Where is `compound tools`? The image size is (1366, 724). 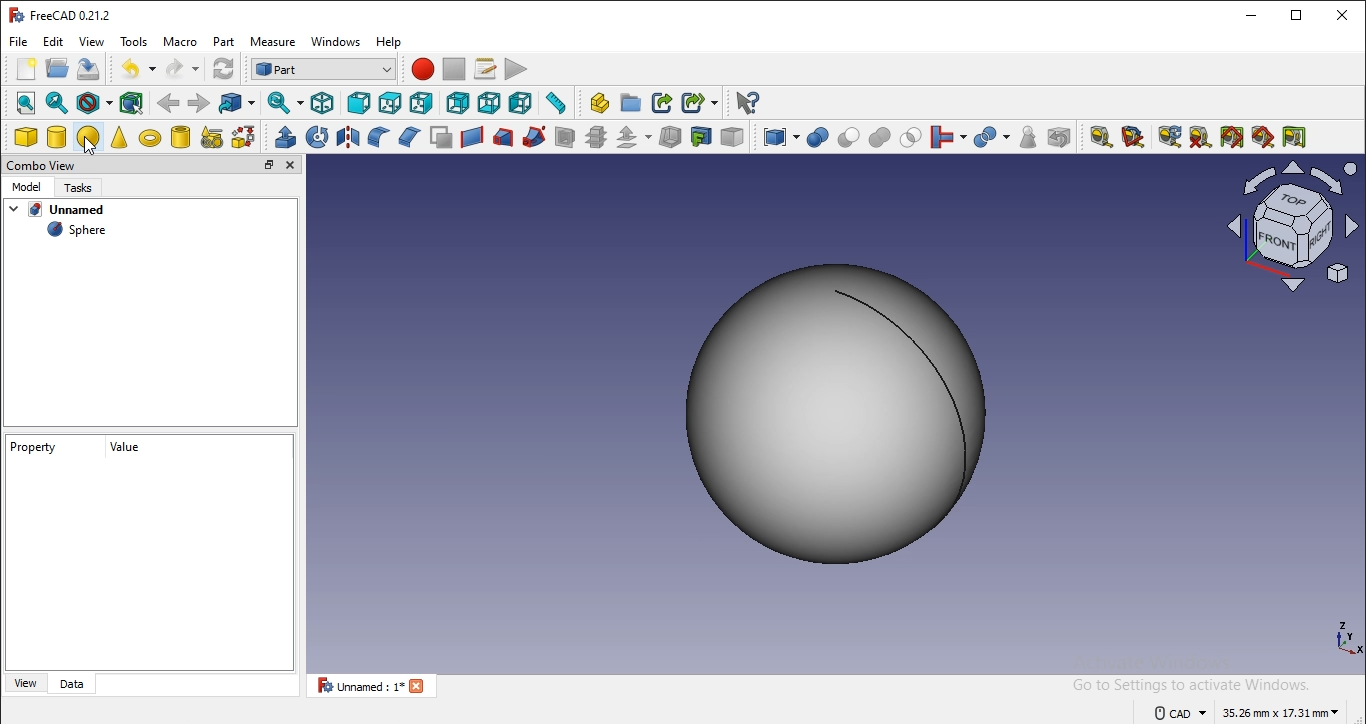
compound tools is located at coordinates (775, 138).